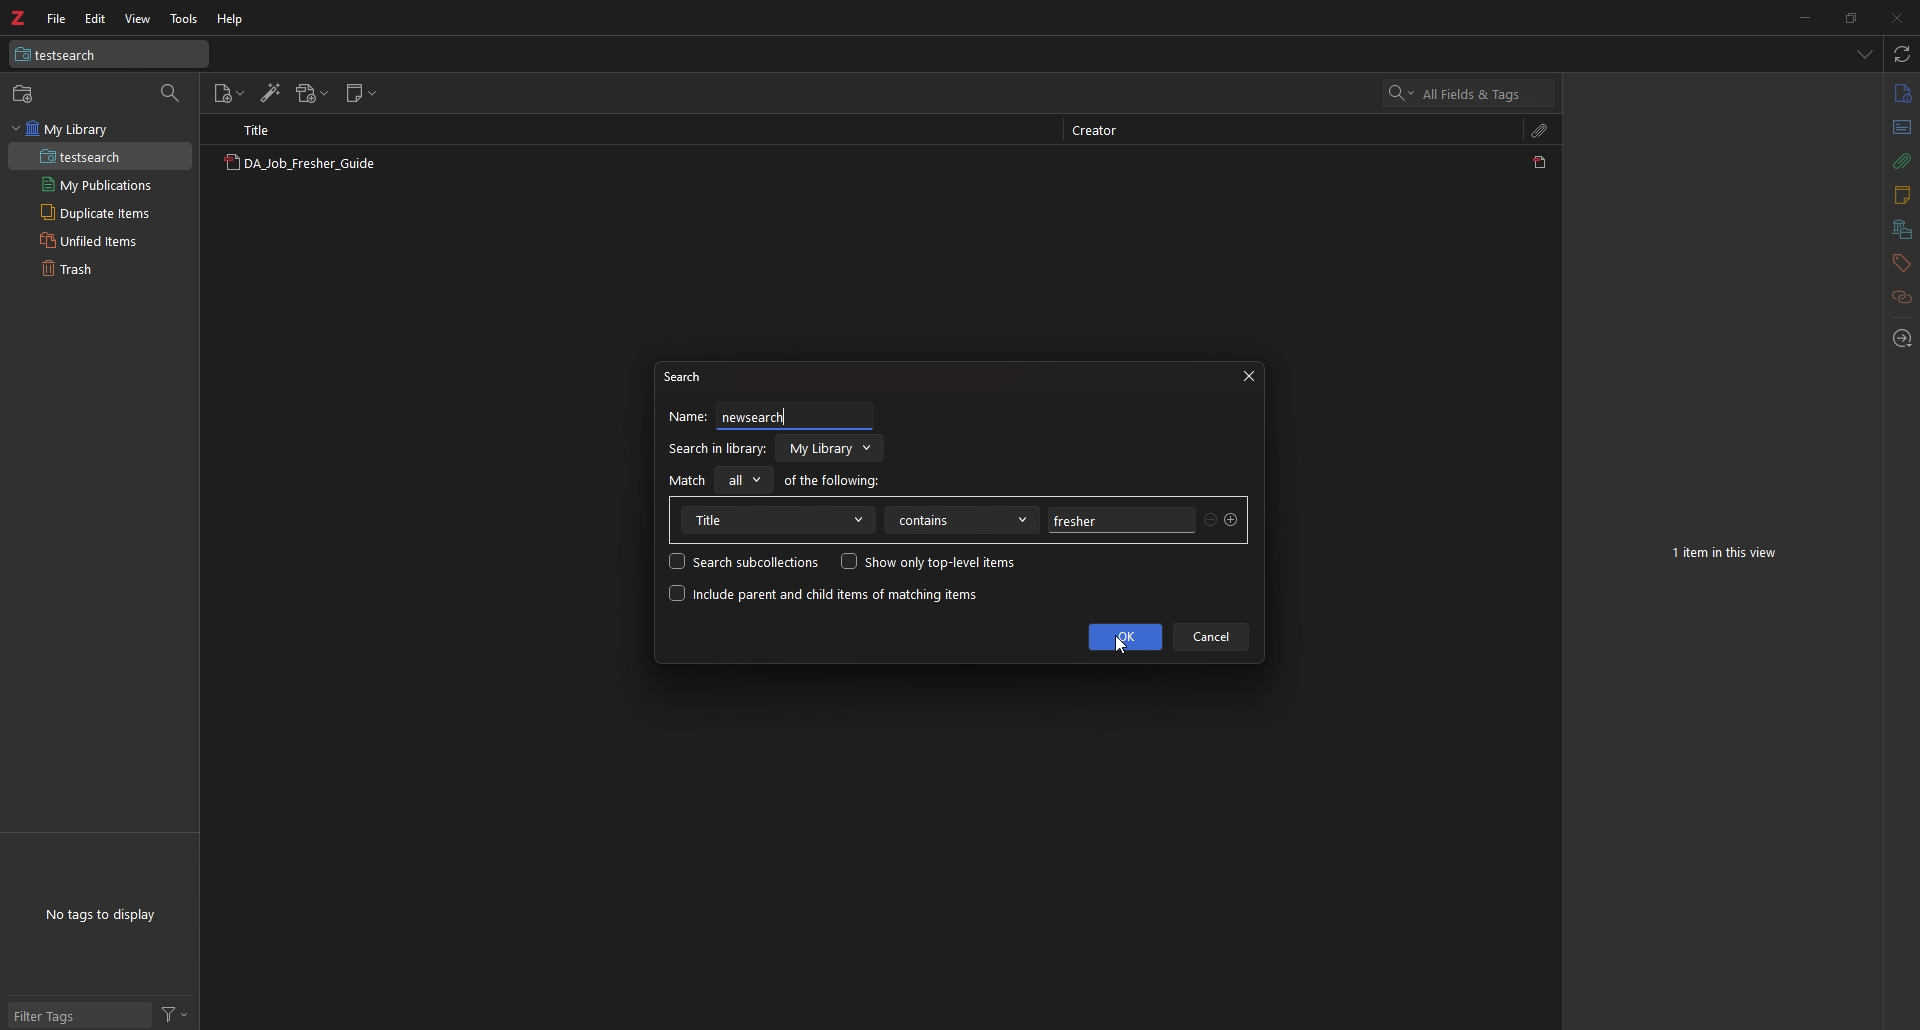  Describe the element at coordinates (1102, 132) in the screenshot. I see `creator` at that location.